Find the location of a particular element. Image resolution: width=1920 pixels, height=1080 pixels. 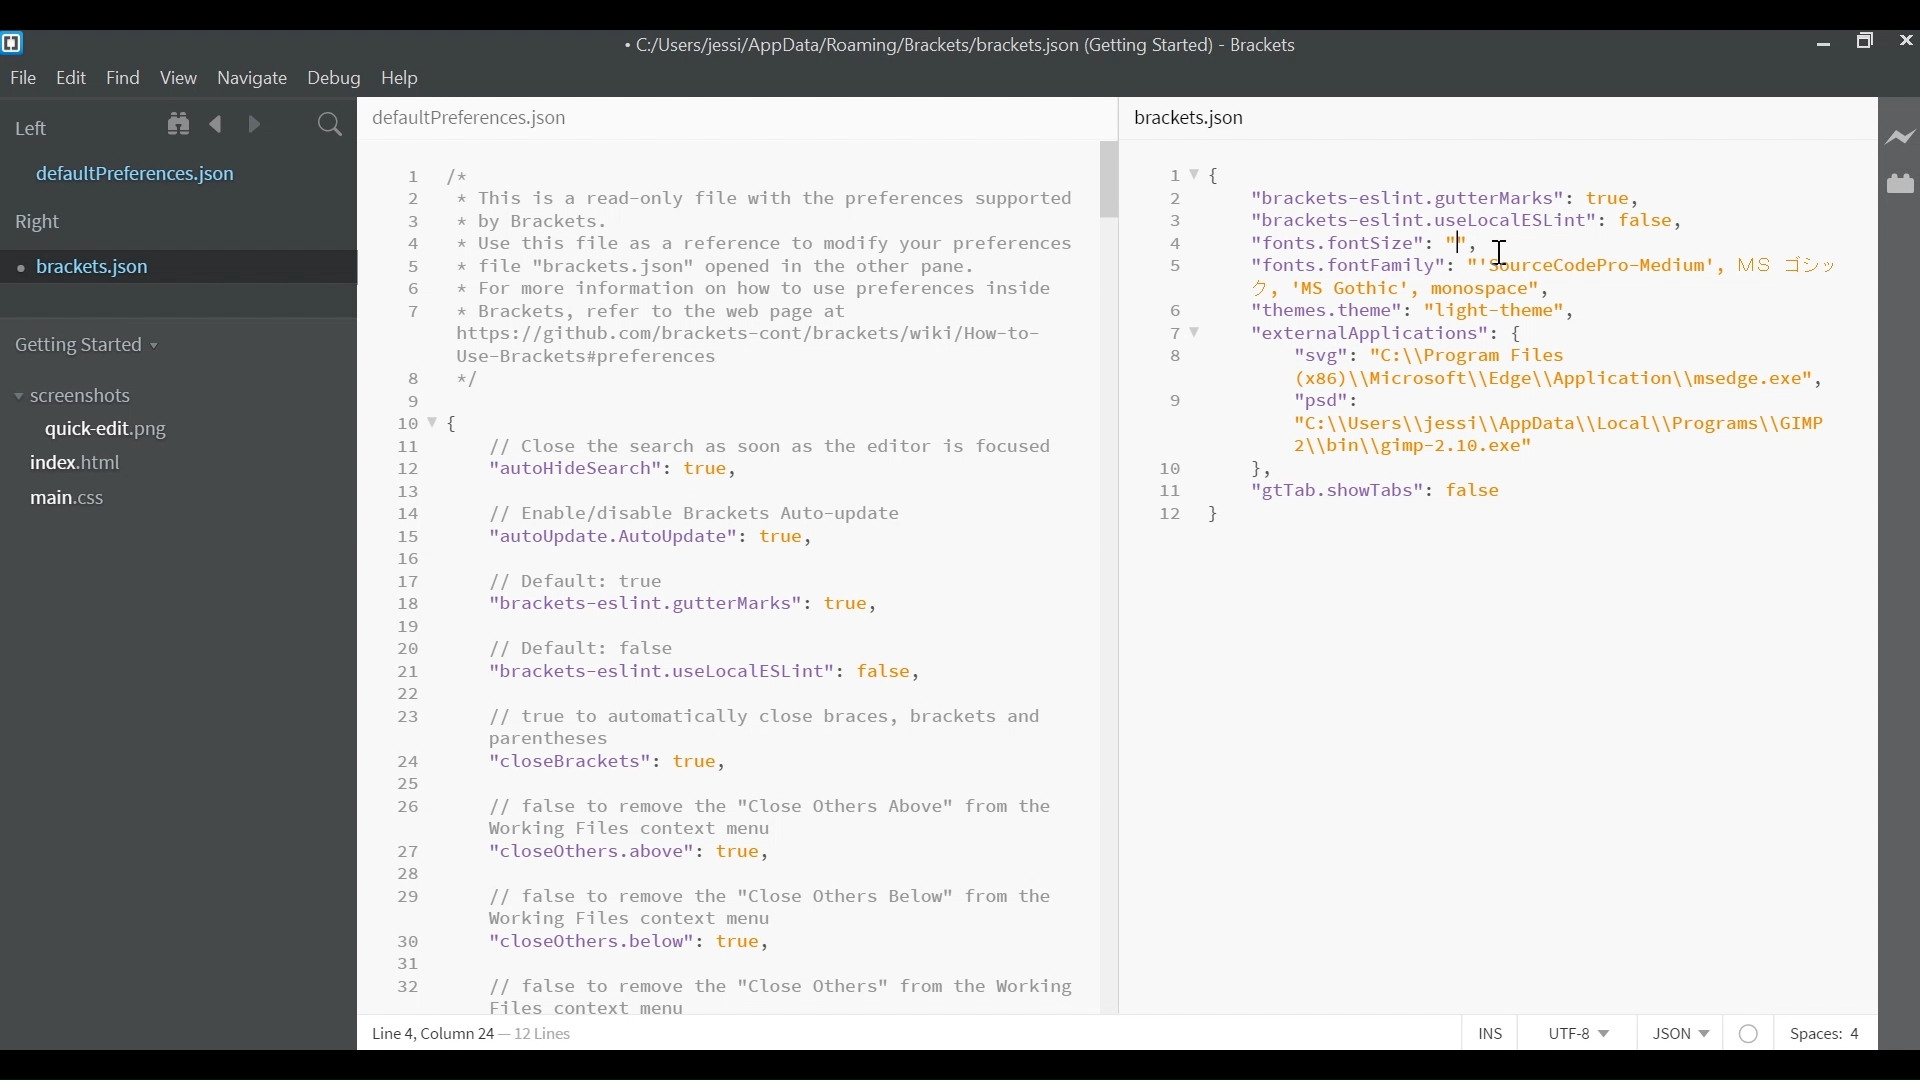

Navigate is located at coordinates (251, 79).